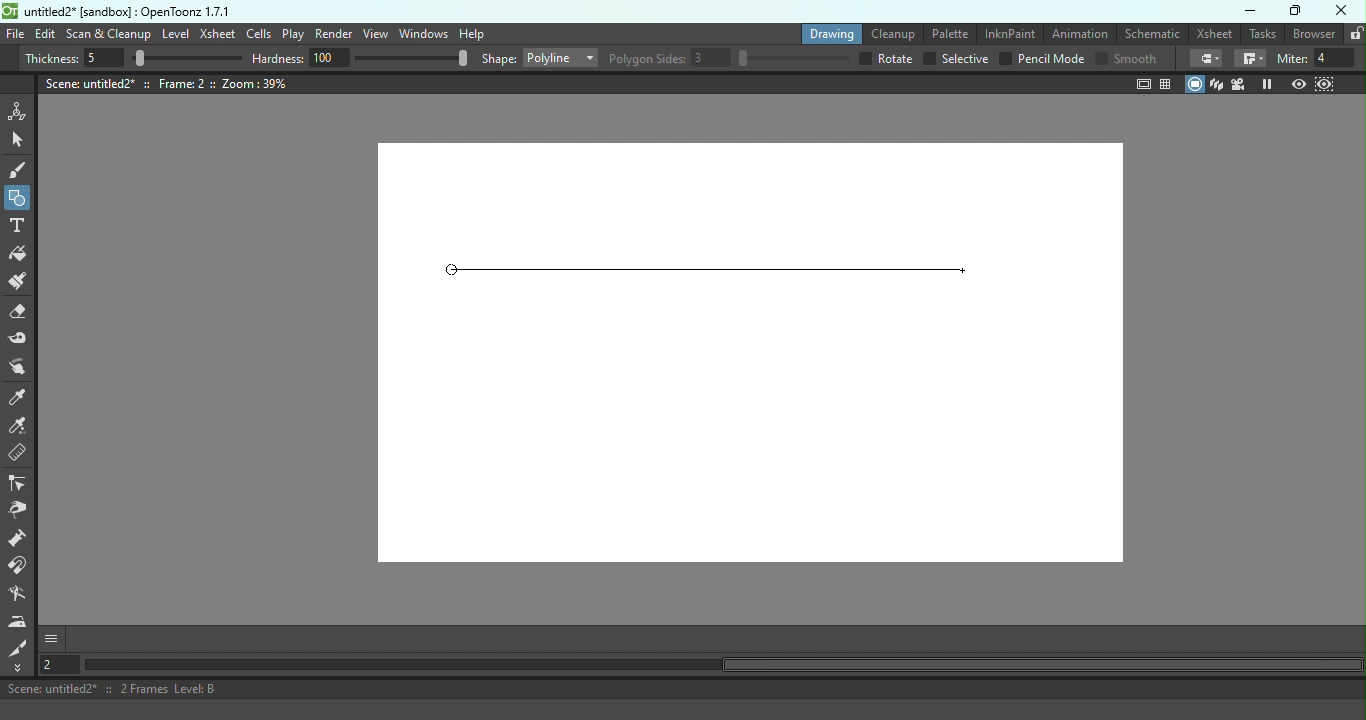 The width and height of the screenshot is (1366, 720). Describe the element at coordinates (20, 398) in the screenshot. I see `Style picker tool` at that location.